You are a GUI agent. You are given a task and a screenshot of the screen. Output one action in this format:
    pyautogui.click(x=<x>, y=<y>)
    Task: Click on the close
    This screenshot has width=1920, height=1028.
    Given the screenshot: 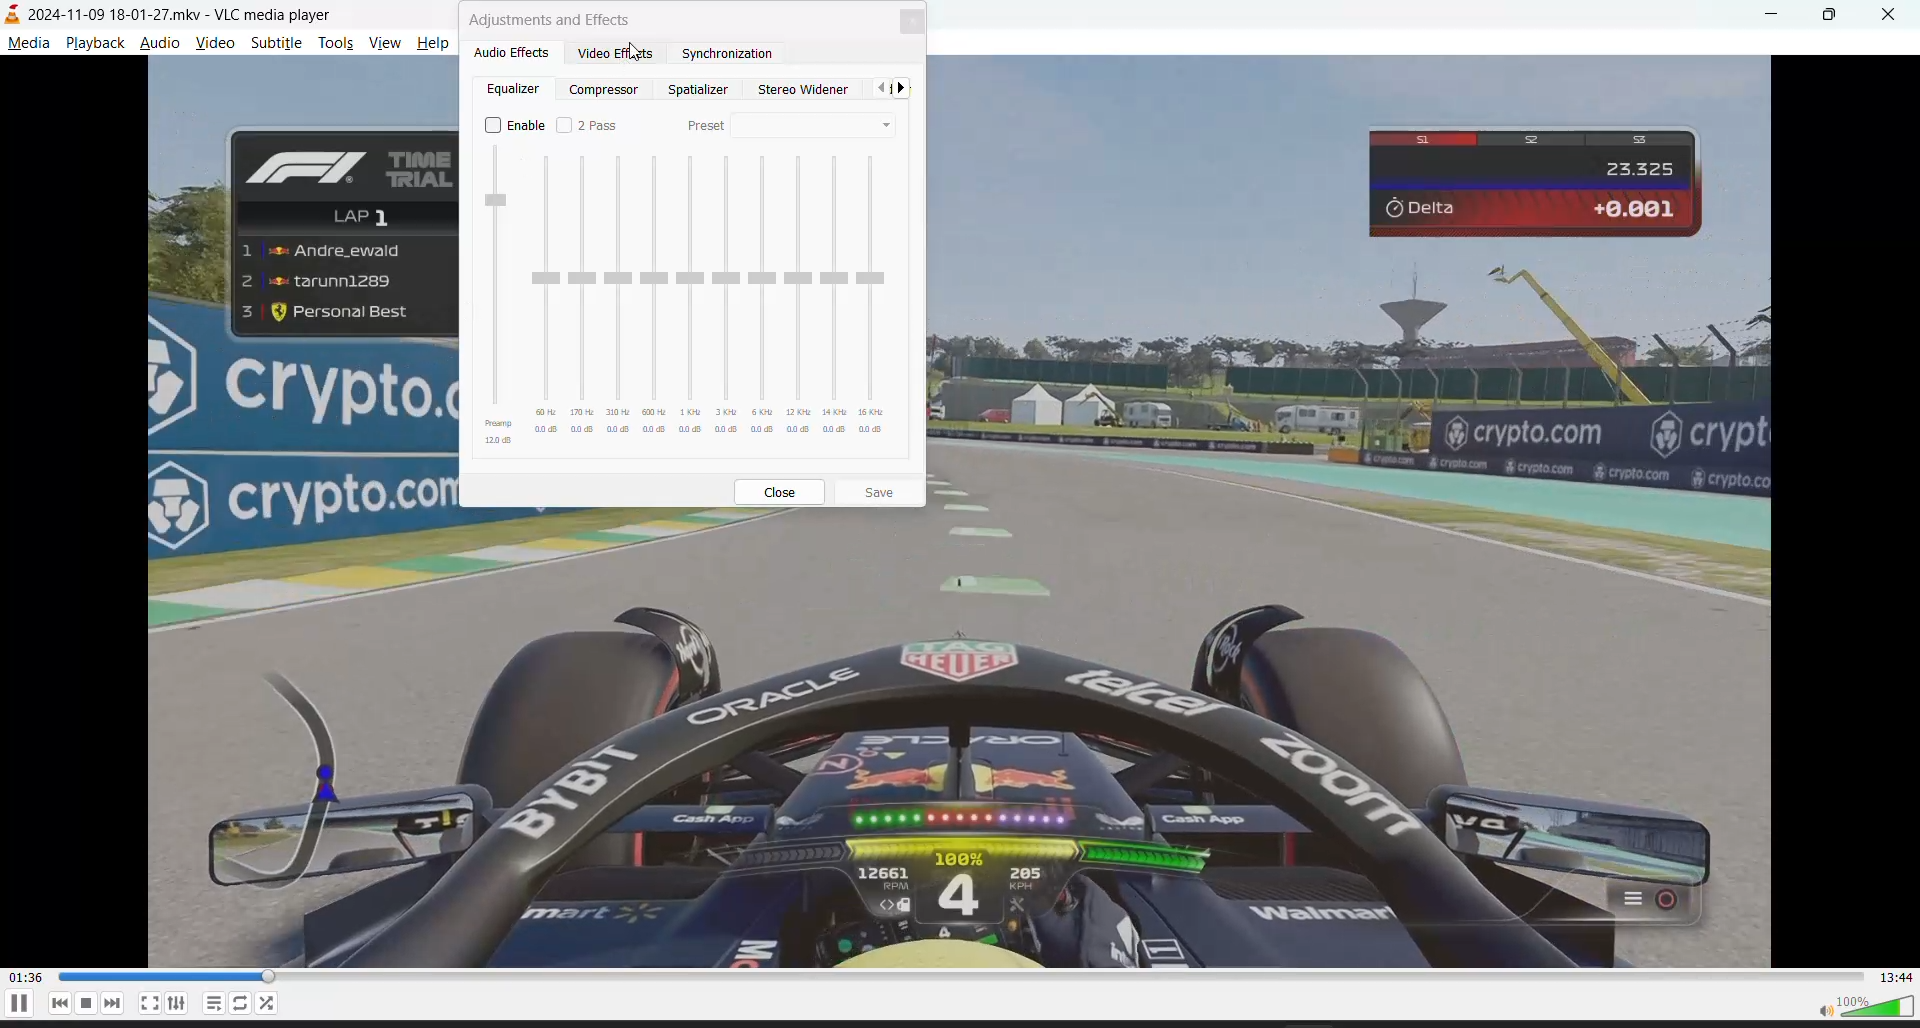 What is the action you would take?
    pyautogui.click(x=1891, y=12)
    